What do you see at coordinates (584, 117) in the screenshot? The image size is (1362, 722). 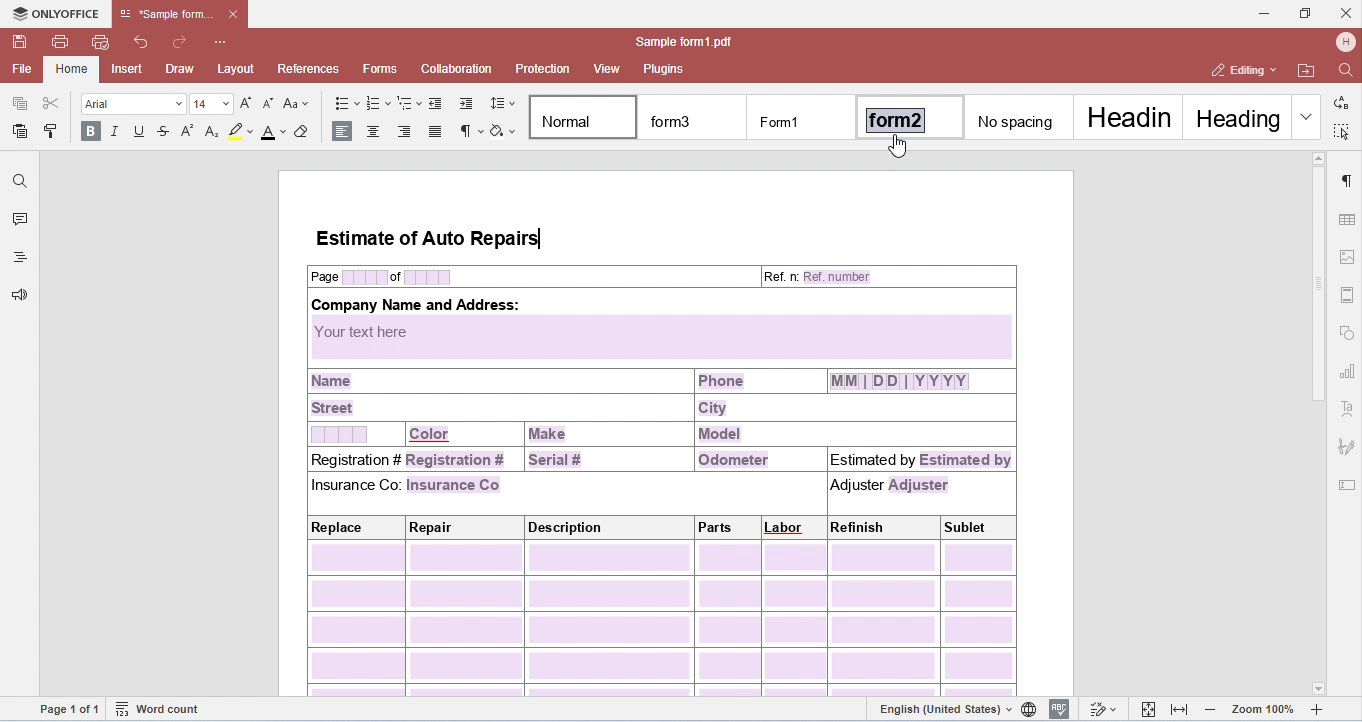 I see `normal` at bounding box center [584, 117].